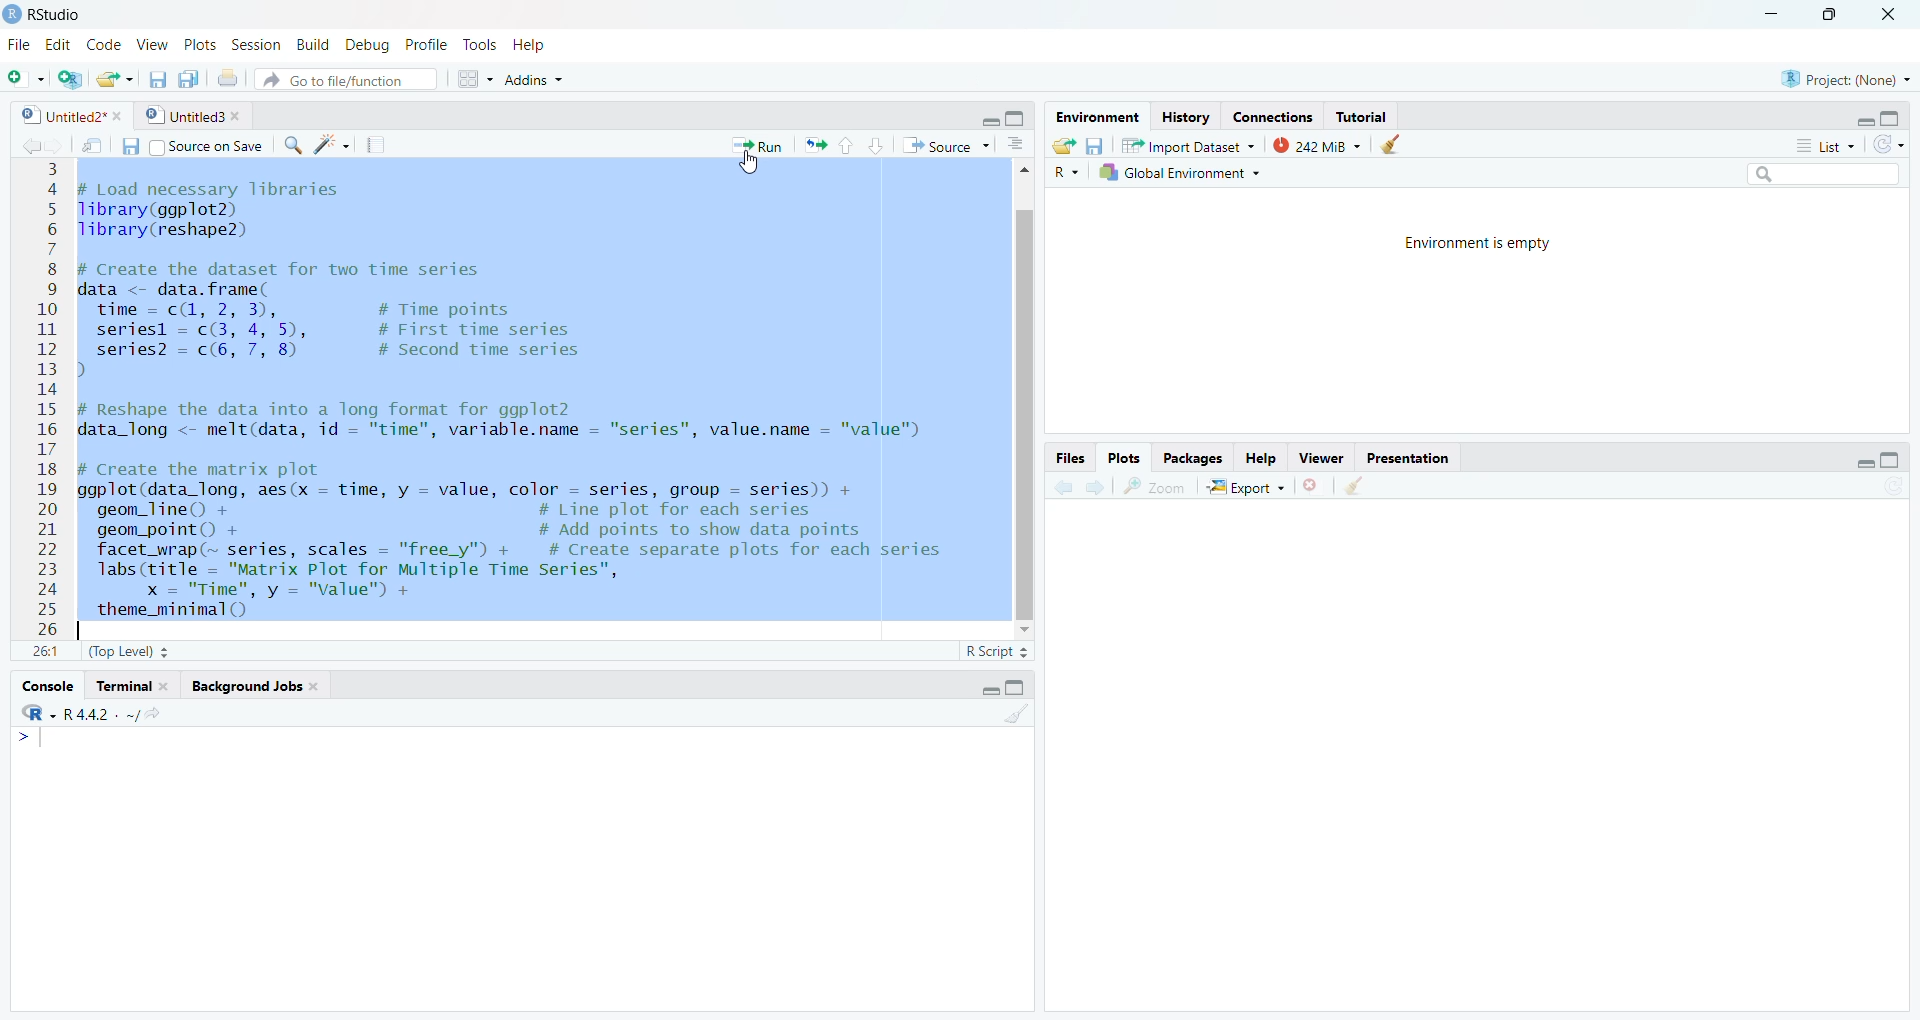 This screenshot has height=1020, width=1920. What do you see at coordinates (39, 713) in the screenshot?
I see `R ` at bounding box center [39, 713].